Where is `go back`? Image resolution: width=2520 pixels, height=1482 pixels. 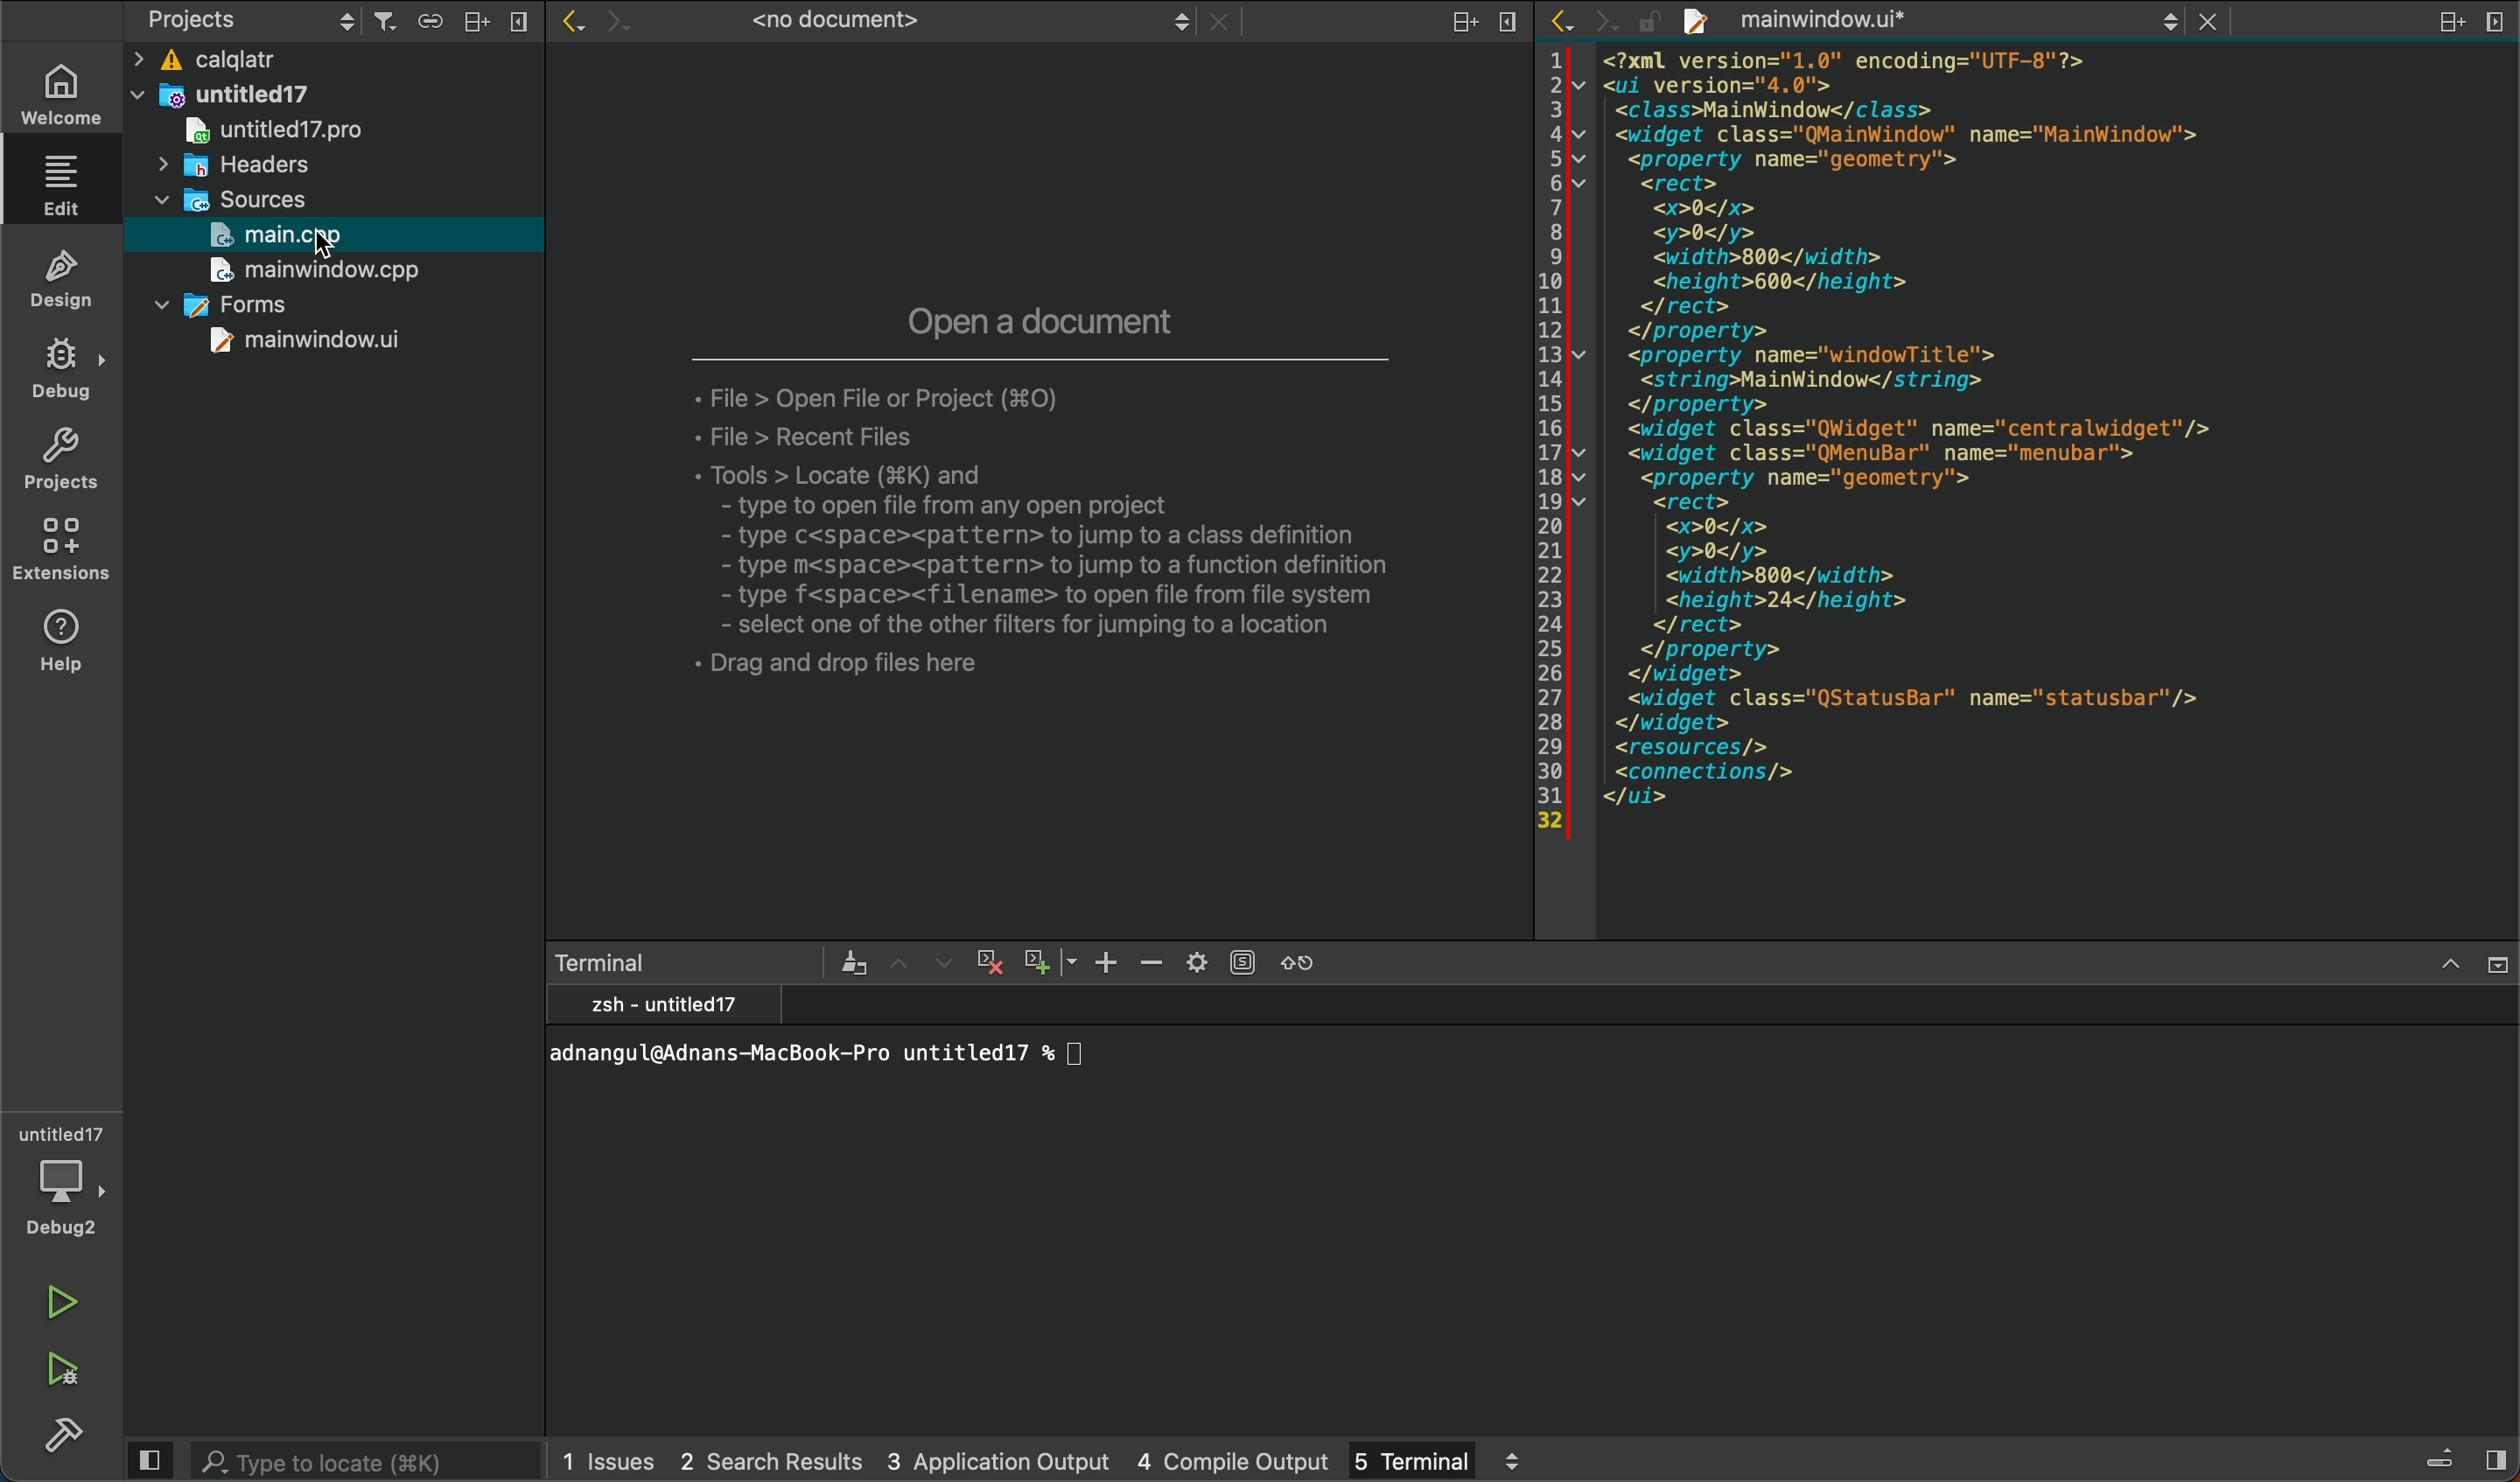 go back is located at coordinates (1568, 21).